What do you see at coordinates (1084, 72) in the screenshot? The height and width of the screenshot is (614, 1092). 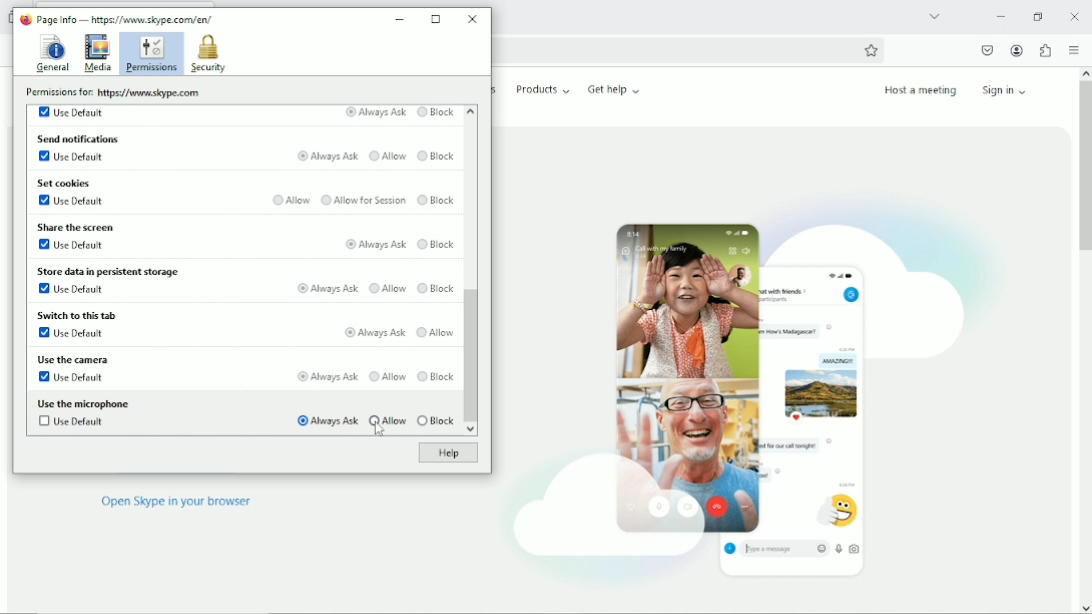 I see `scroll up` at bounding box center [1084, 72].